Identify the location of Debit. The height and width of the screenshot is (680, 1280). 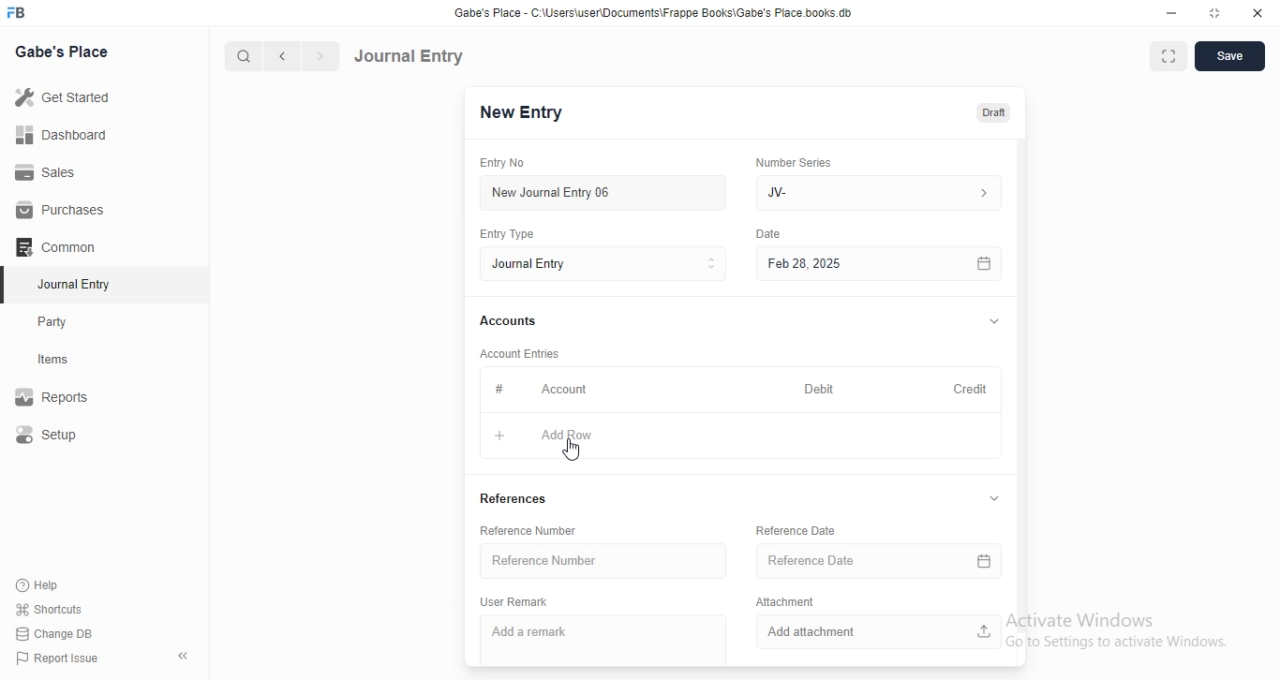
(820, 388).